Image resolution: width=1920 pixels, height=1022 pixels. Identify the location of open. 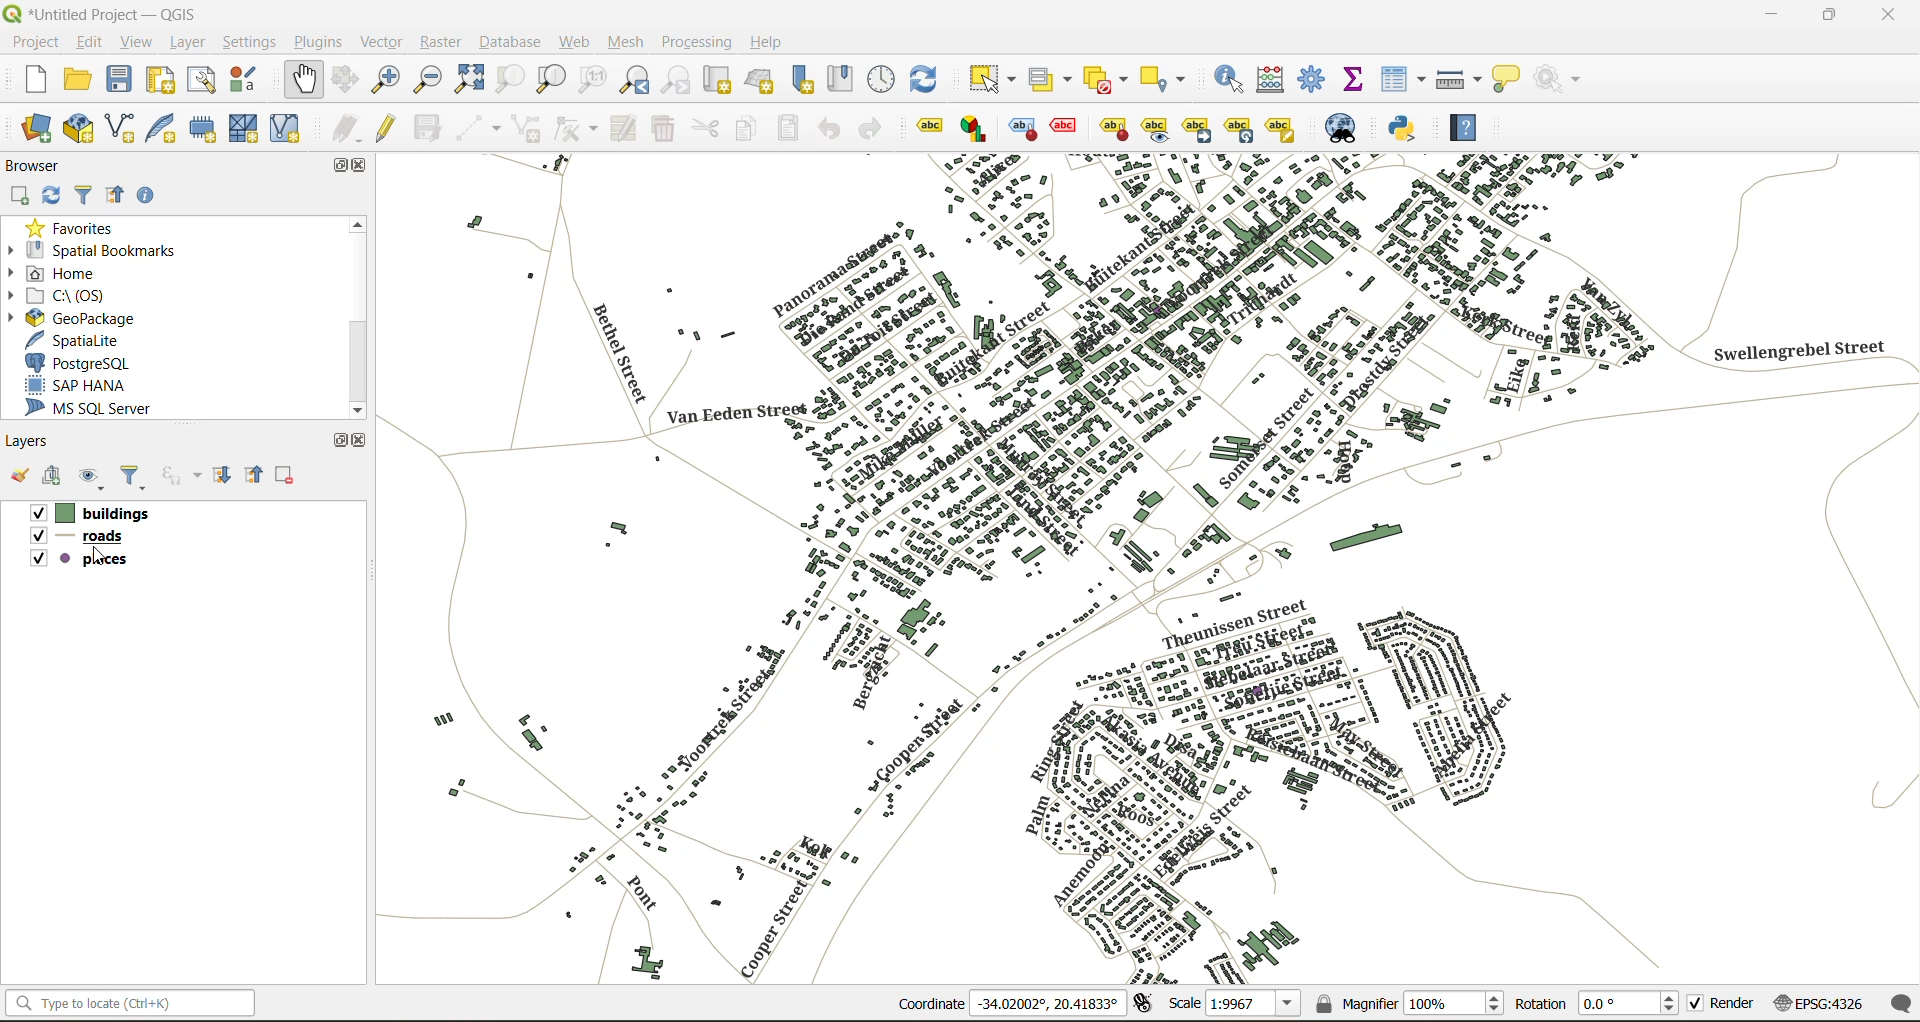
(17, 474).